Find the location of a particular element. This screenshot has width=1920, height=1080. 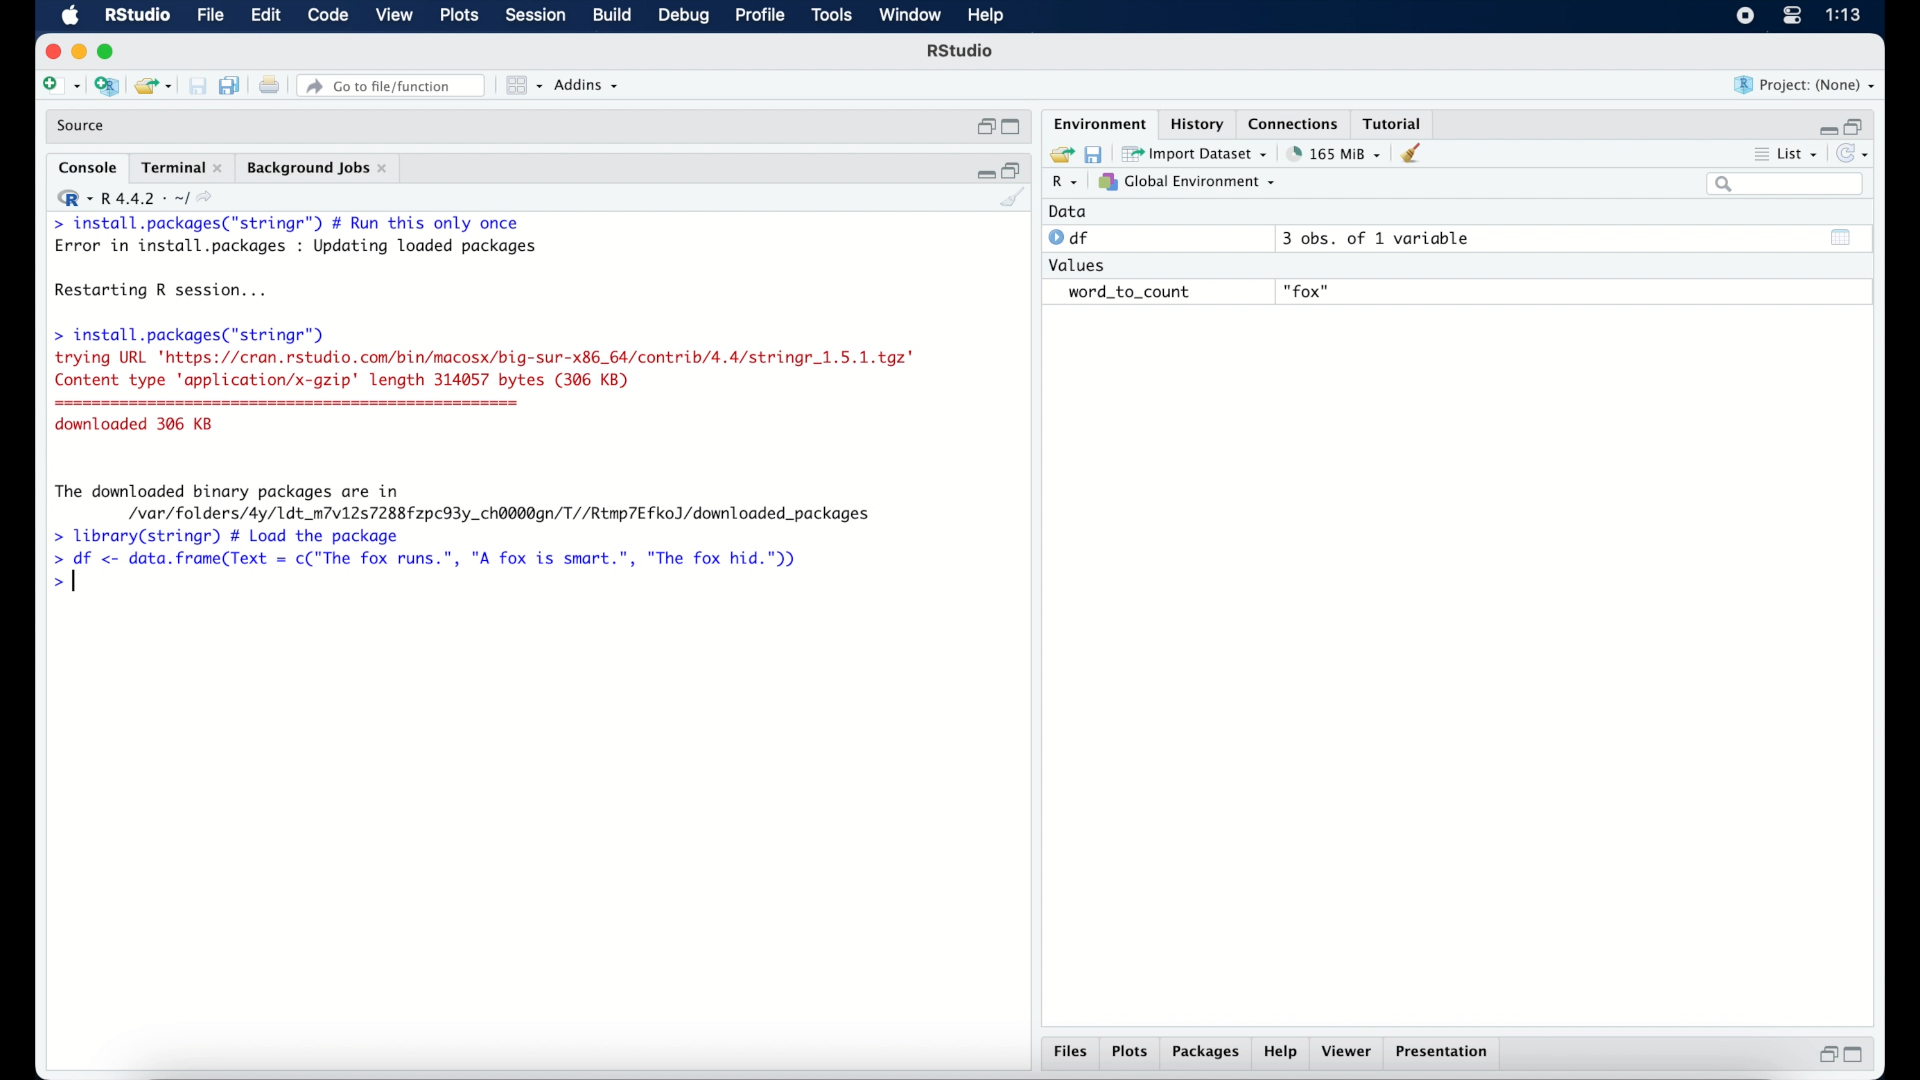

load existing project is located at coordinates (157, 87).